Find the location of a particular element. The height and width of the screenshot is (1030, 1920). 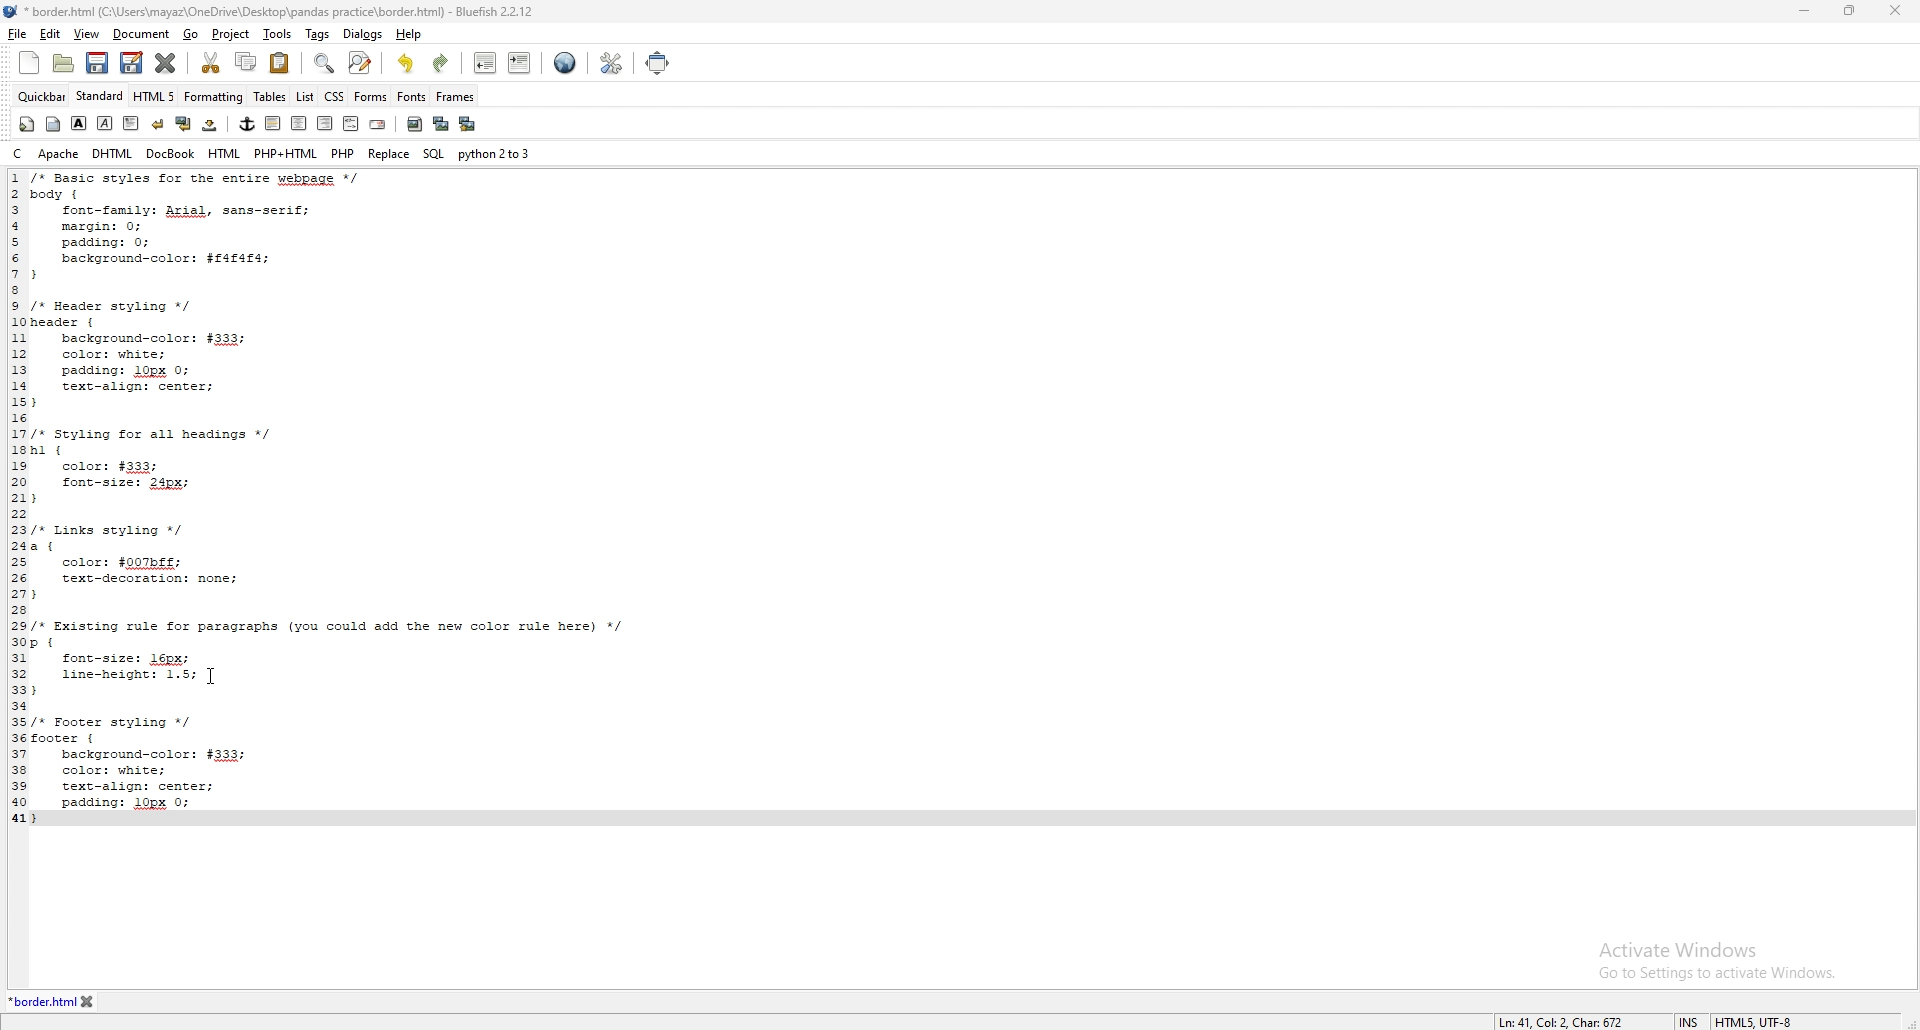

advanced find and replace is located at coordinates (360, 62).